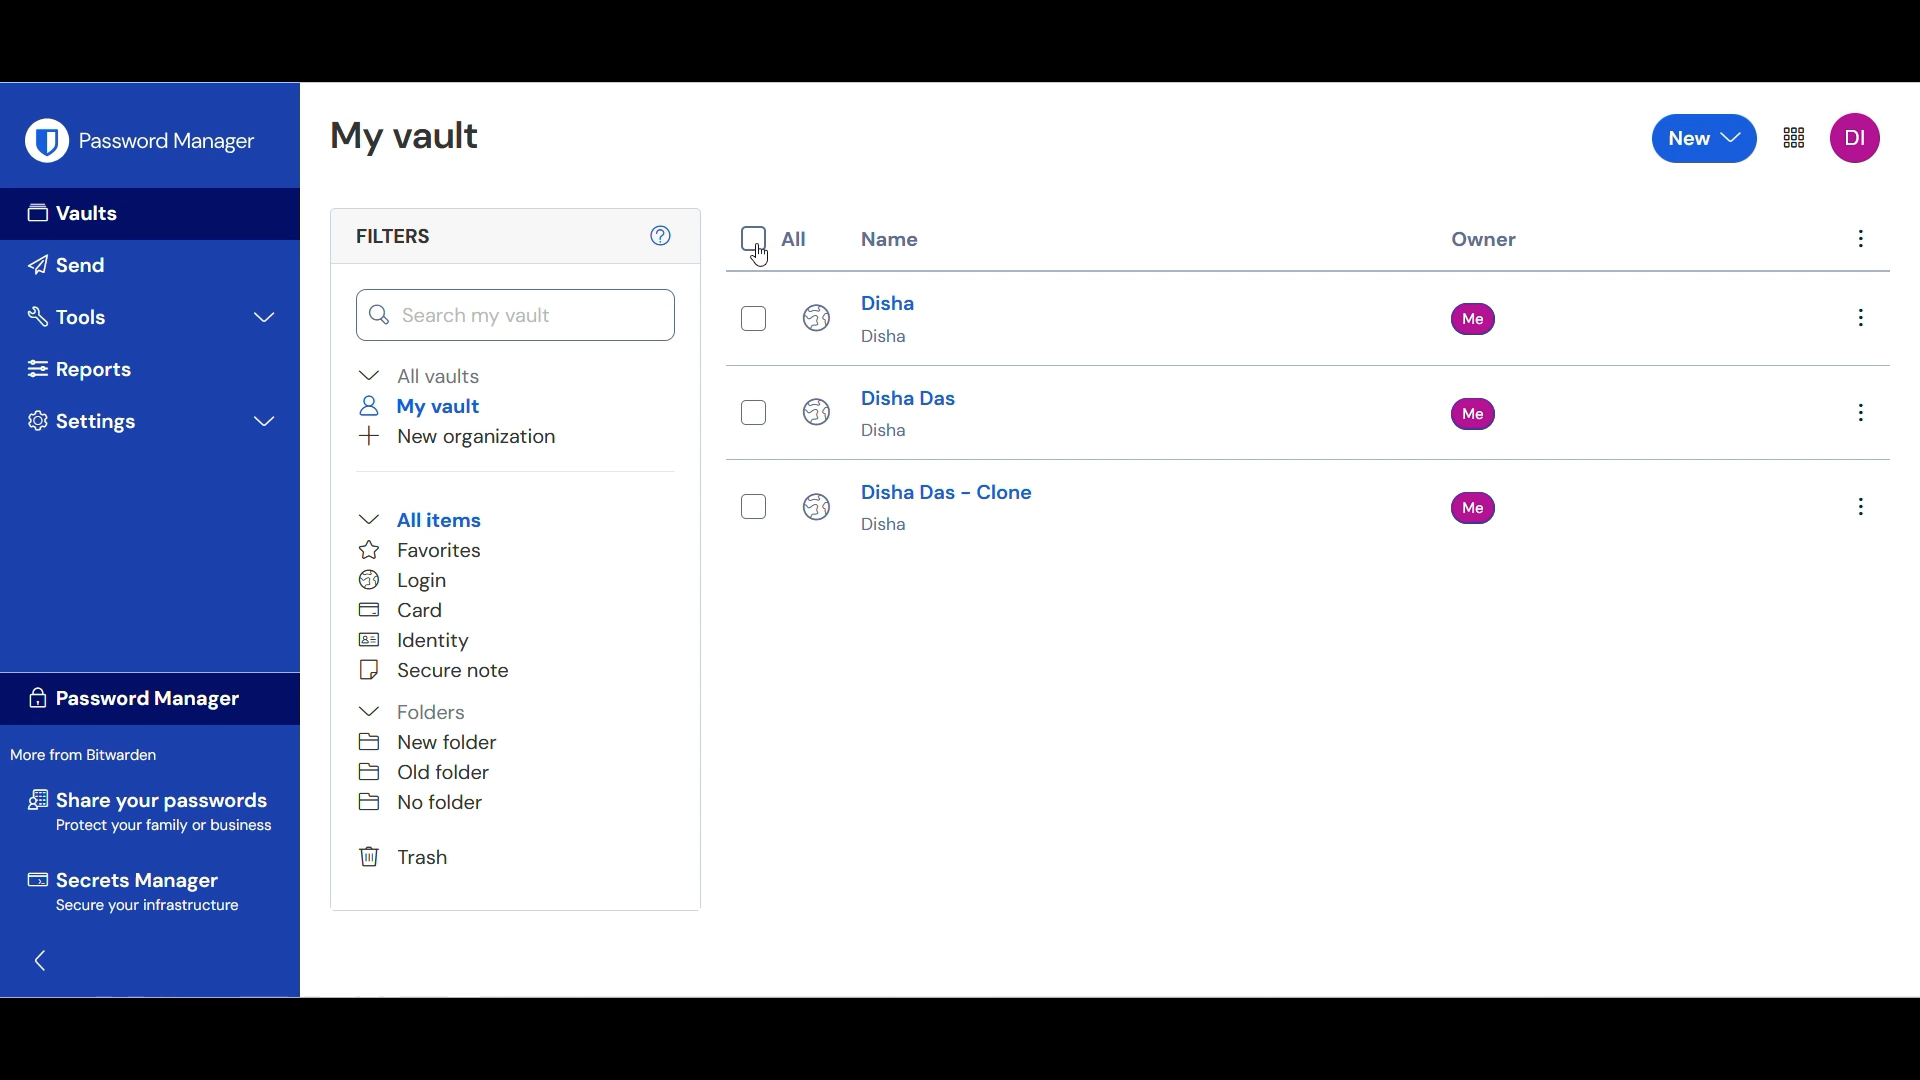 The width and height of the screenshot is (1920, 1080). I want to click on Password manager, so click(149, 700).